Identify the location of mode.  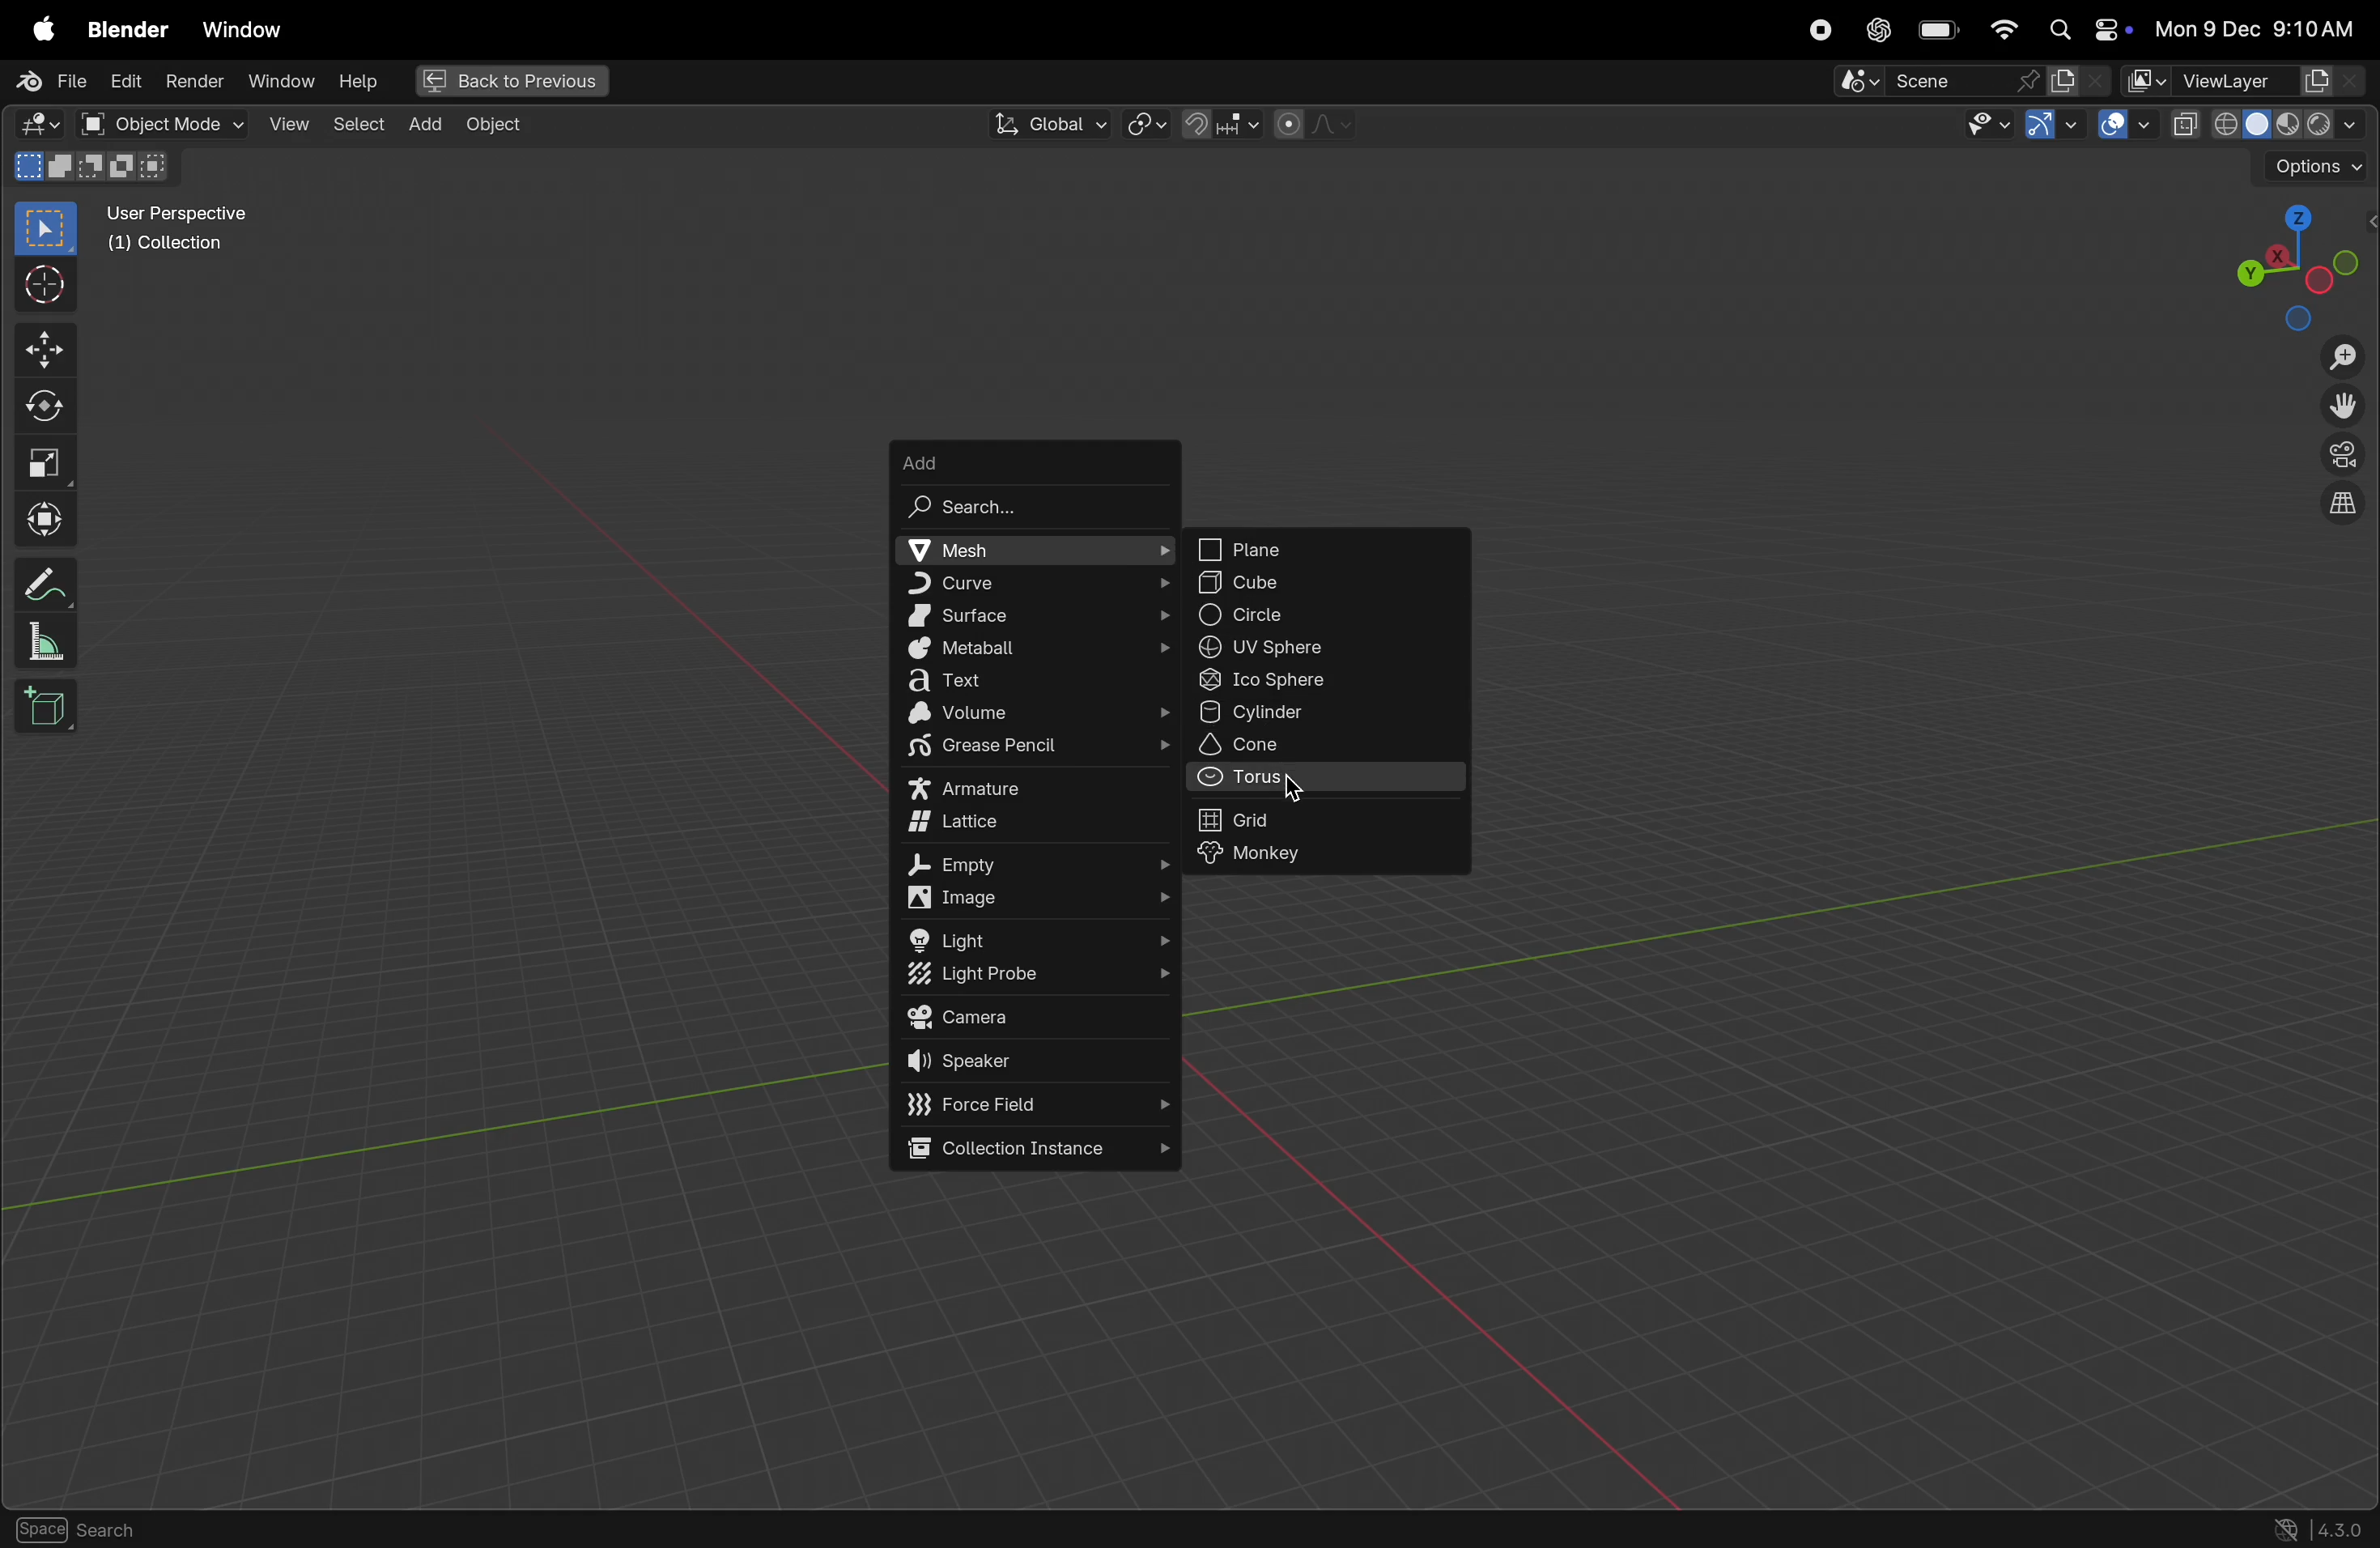
(96, 170).